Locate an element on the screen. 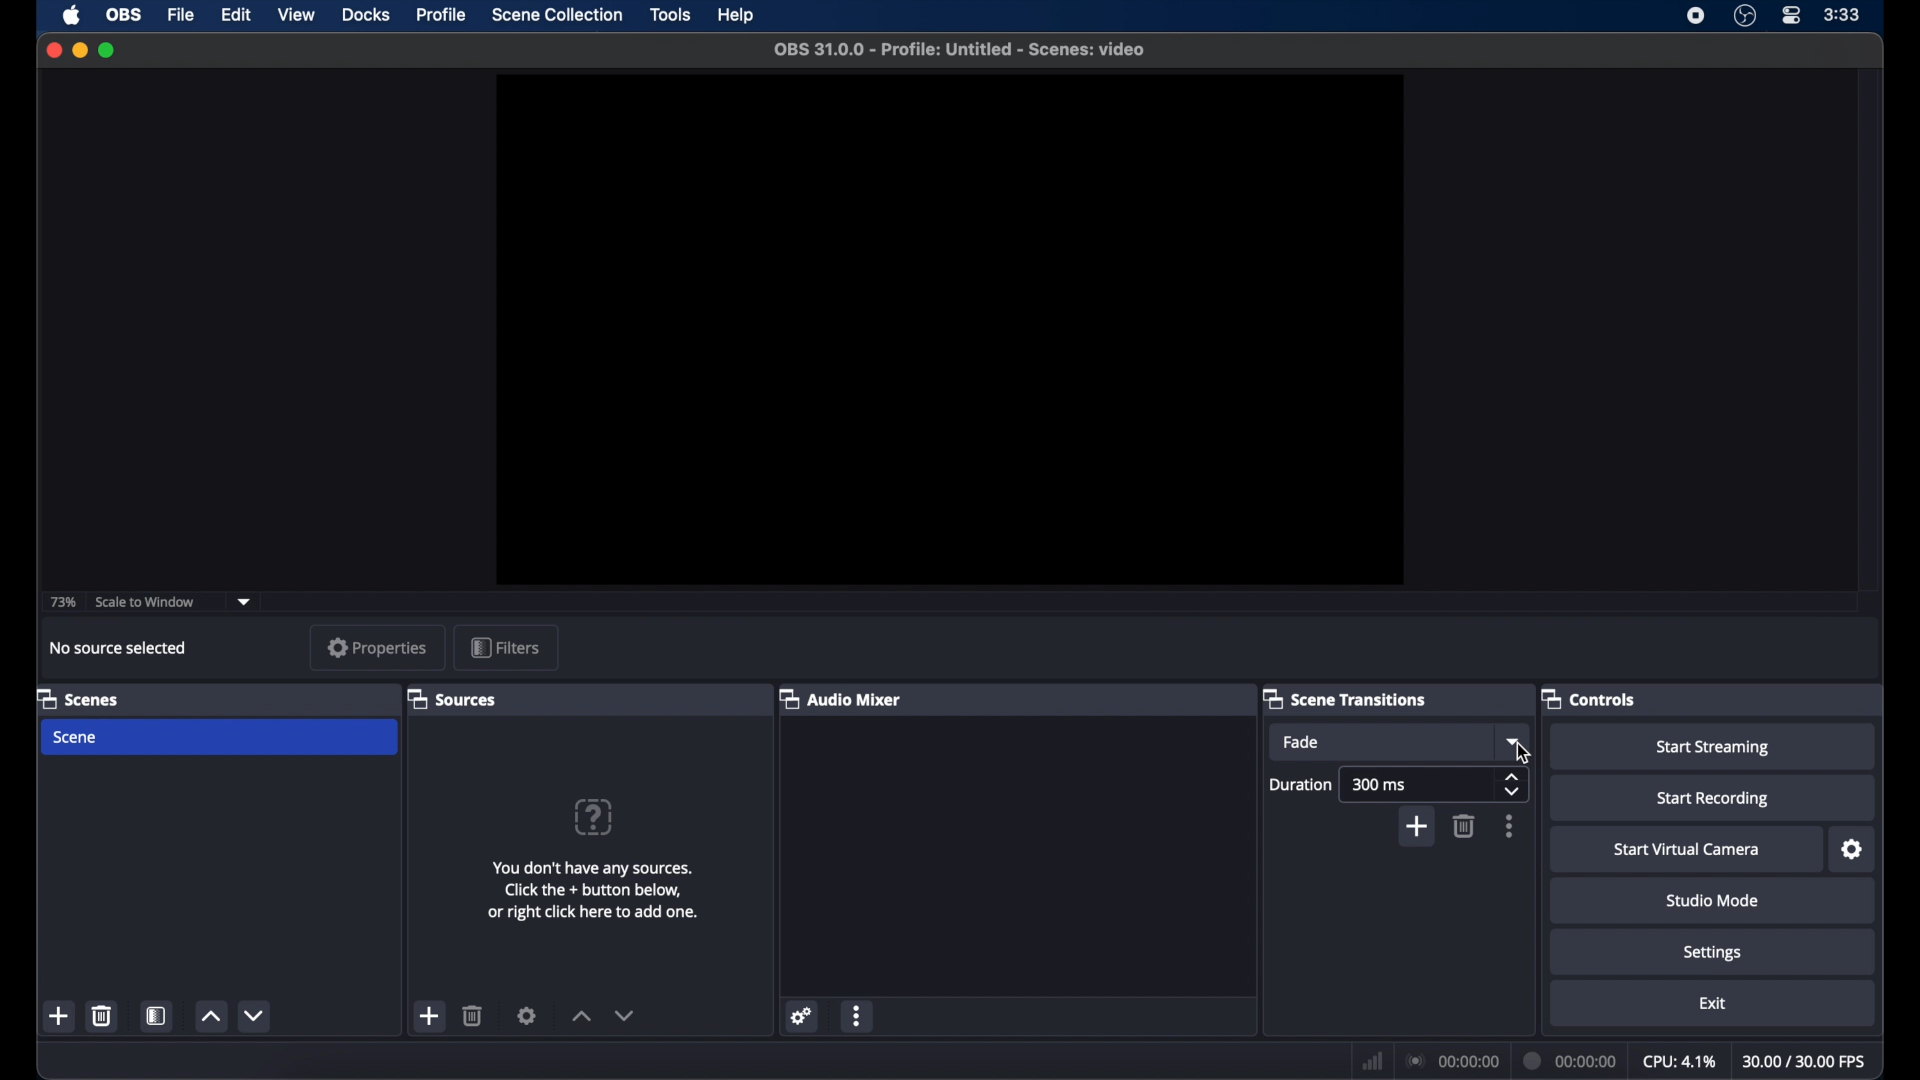  more options is located at coordinates (1510, 826).